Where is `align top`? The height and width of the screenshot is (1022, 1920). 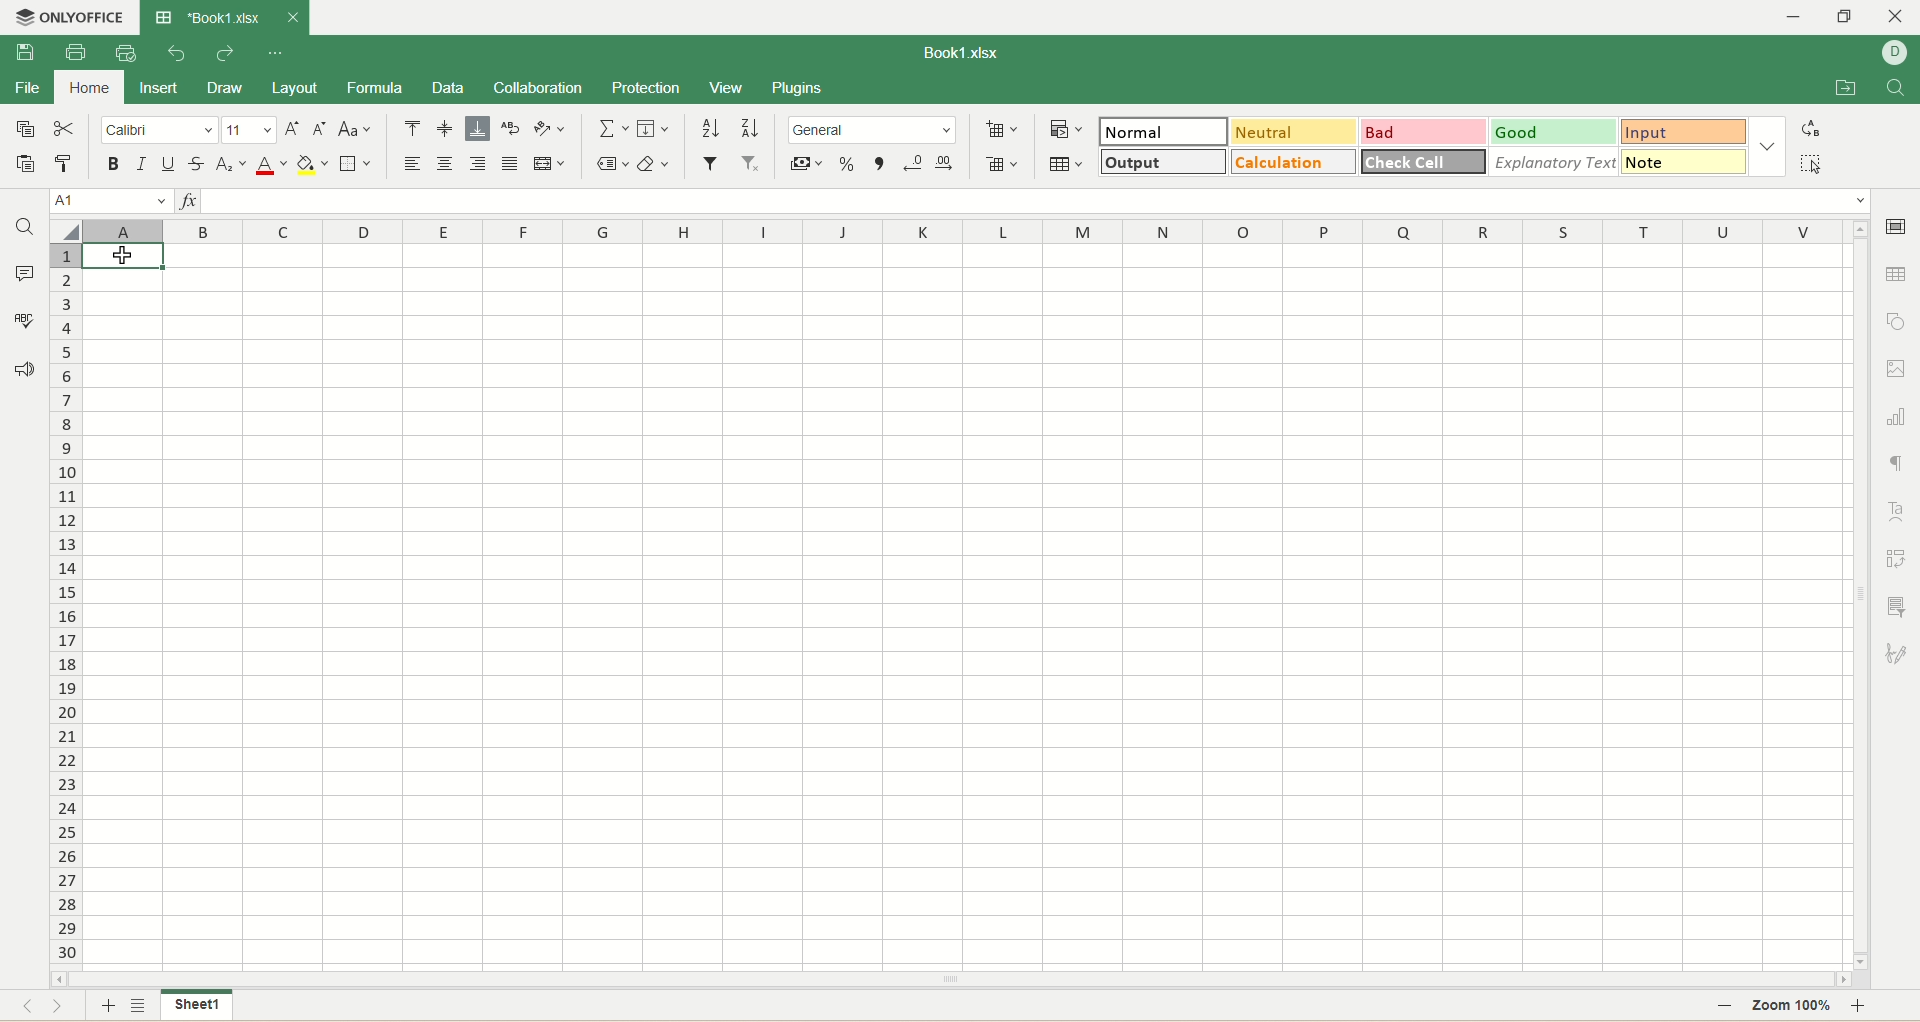
align top is located at coordinates (412, 131).